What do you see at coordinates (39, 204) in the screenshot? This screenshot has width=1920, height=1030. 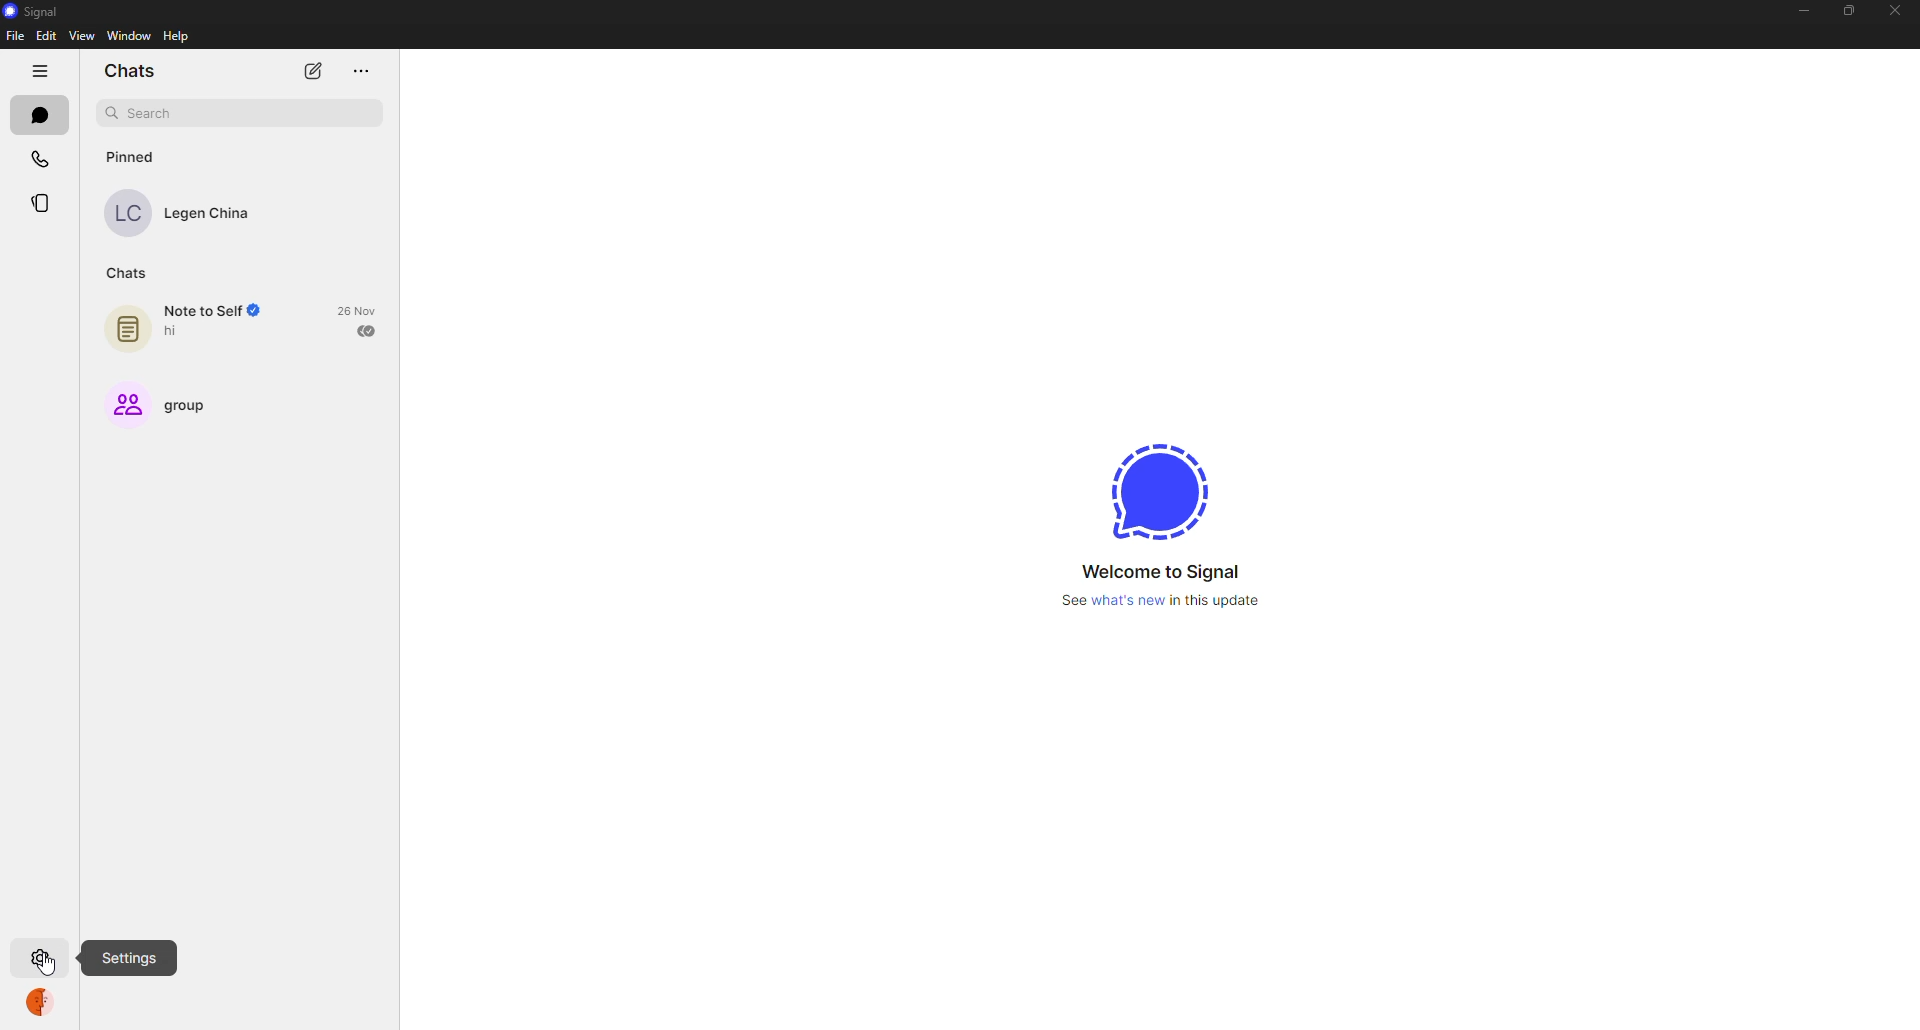 I see `stories` at bounding box center [39, 204].